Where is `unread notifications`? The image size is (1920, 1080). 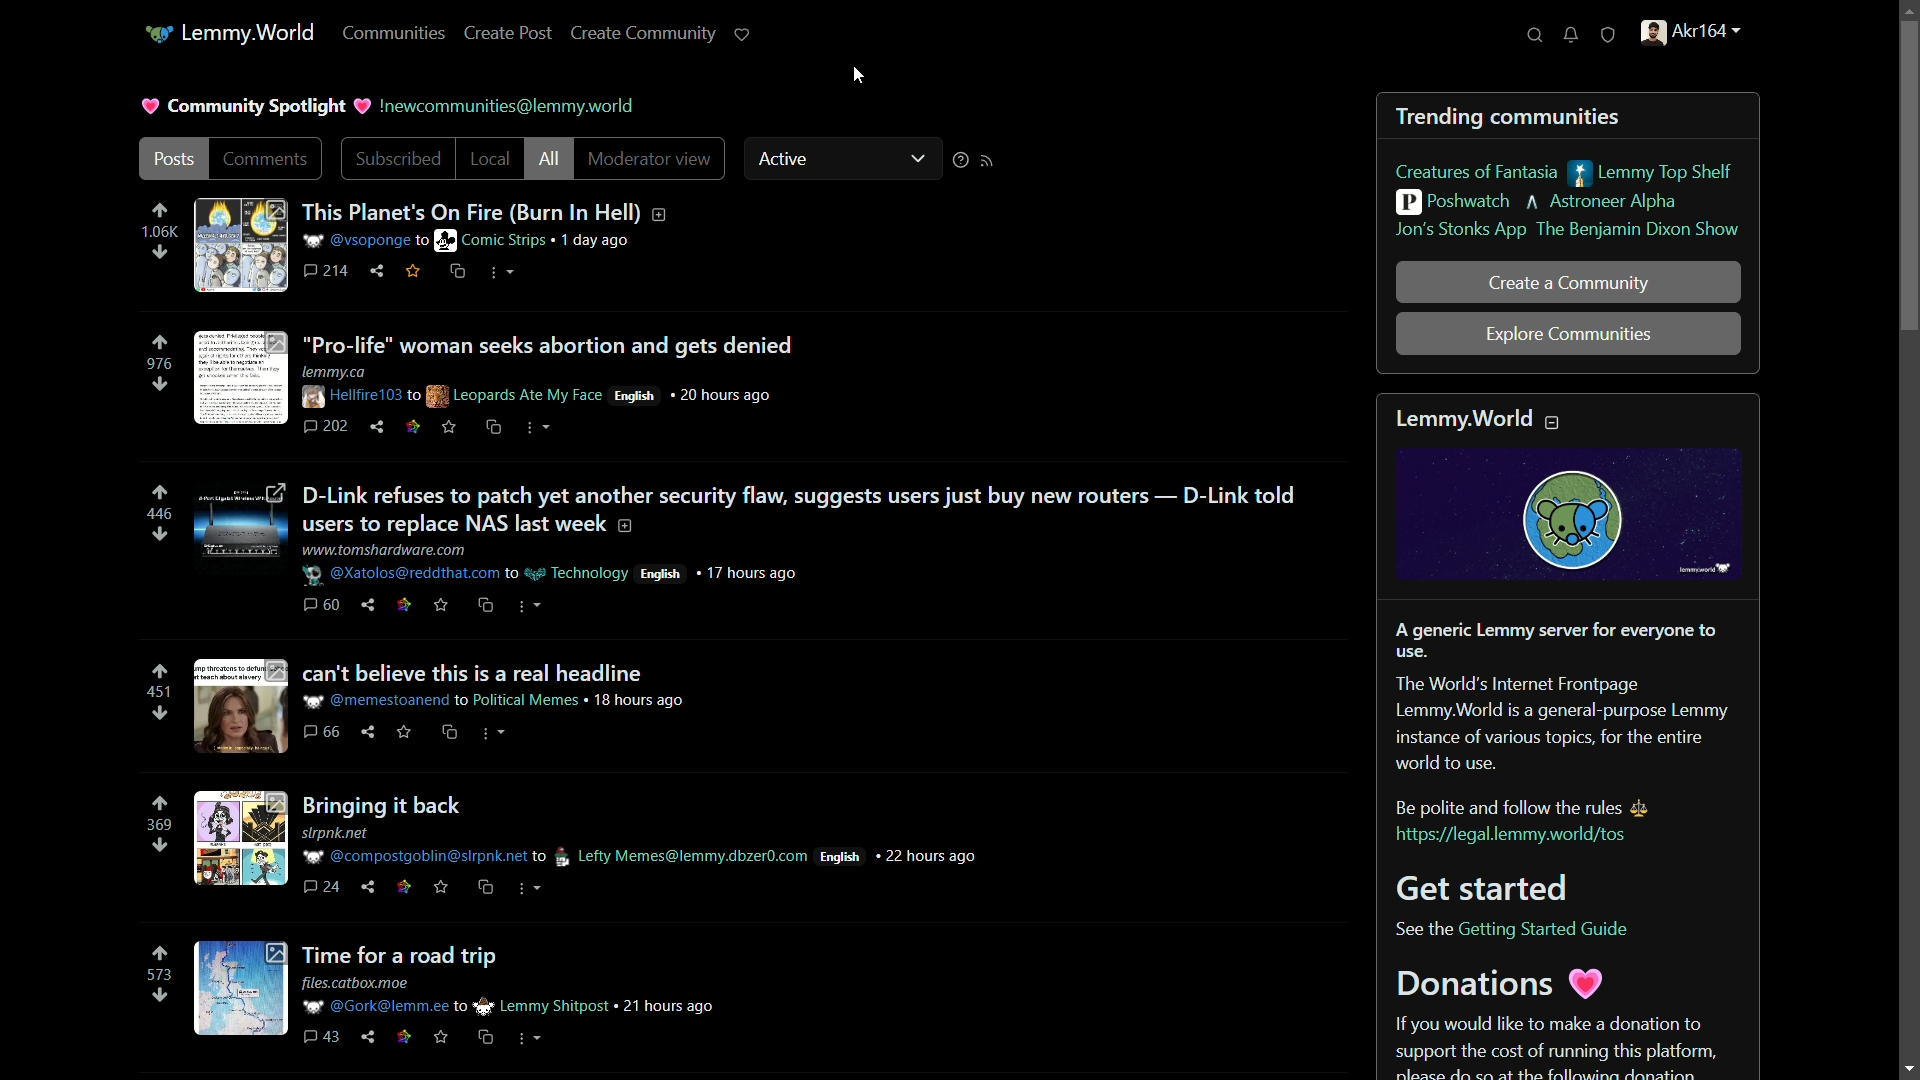
unread notifications is located at coordinates (1573, 35).